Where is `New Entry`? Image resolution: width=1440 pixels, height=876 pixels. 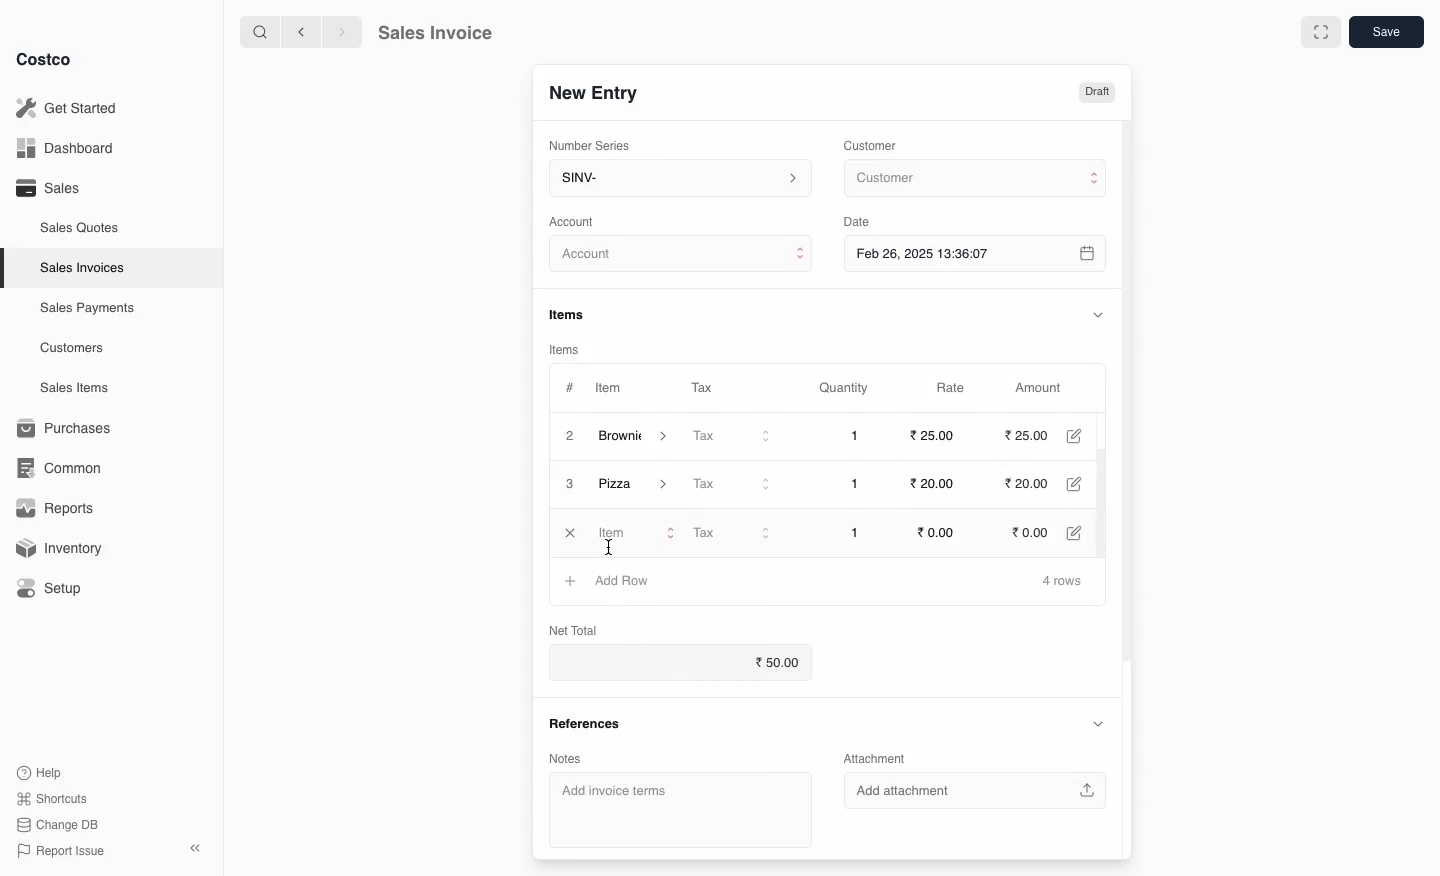 New Entry is located at coordinates (592, 92).